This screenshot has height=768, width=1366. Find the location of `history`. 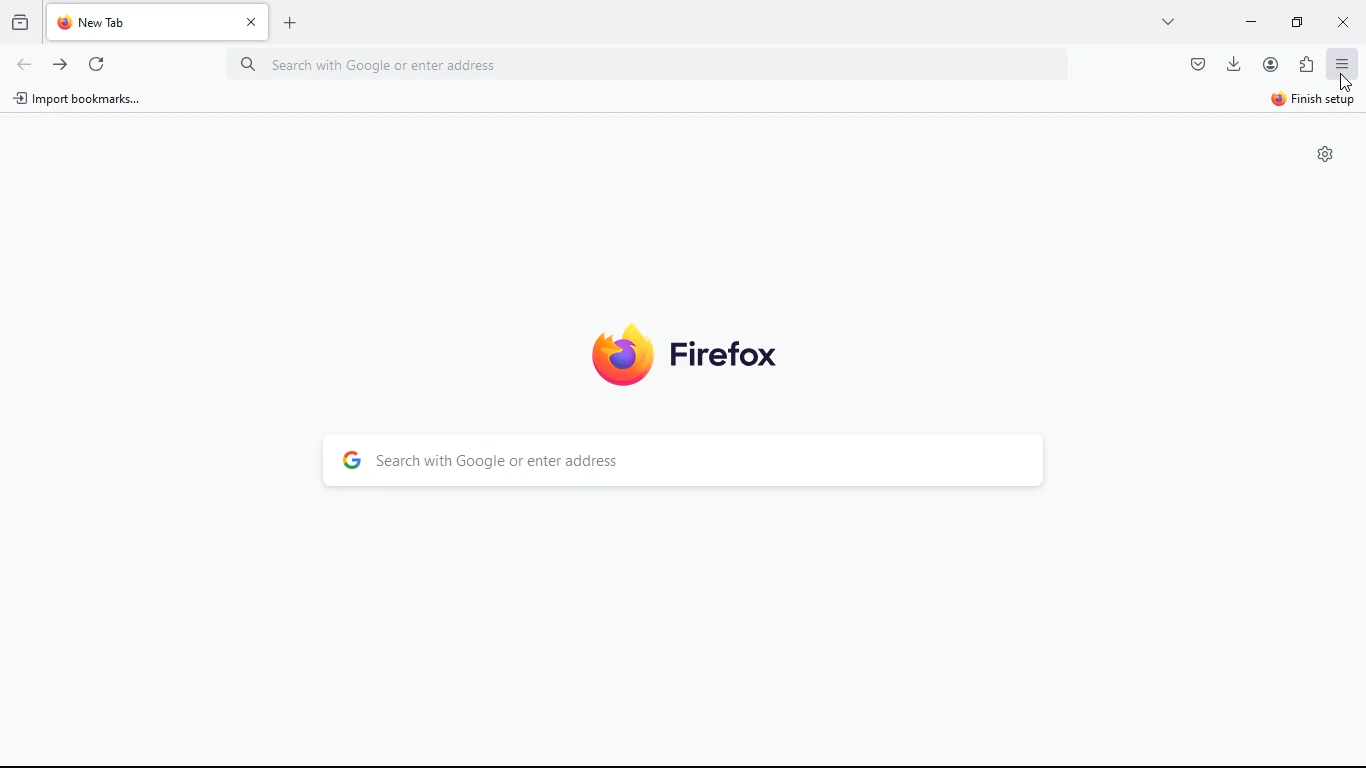

history is located at coordinates (19, 26).